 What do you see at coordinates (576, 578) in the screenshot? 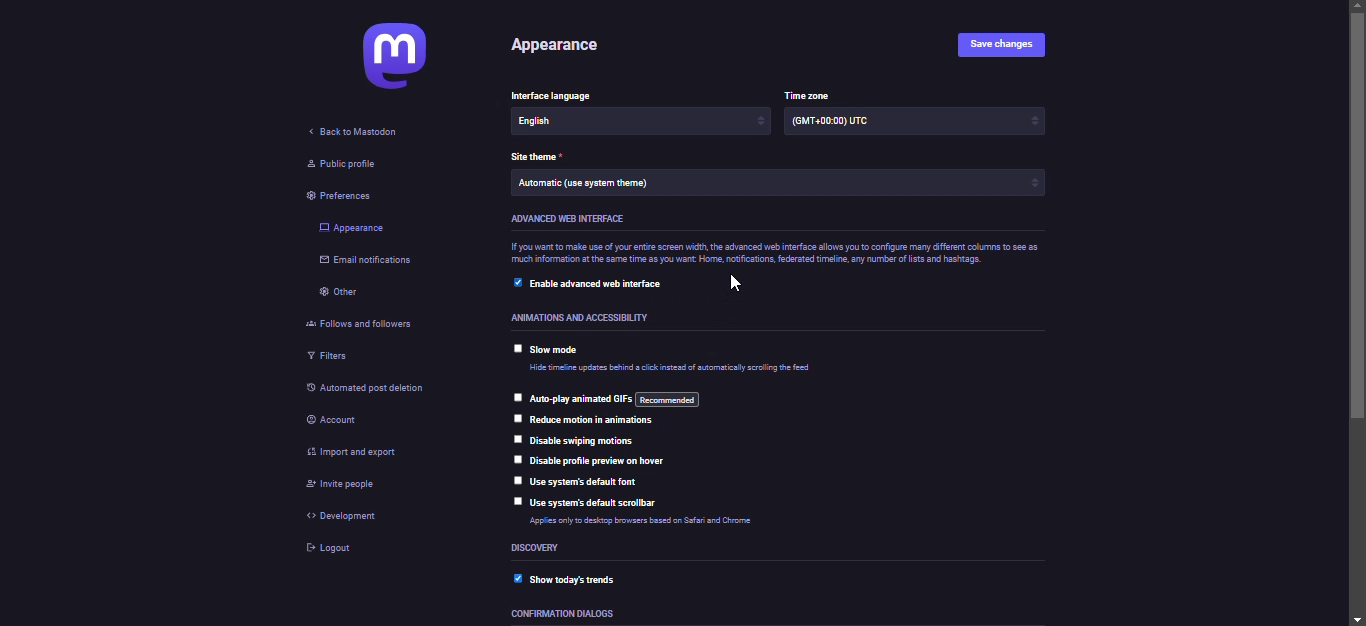
I see `show today's trends` at bounding box center [576, 578].